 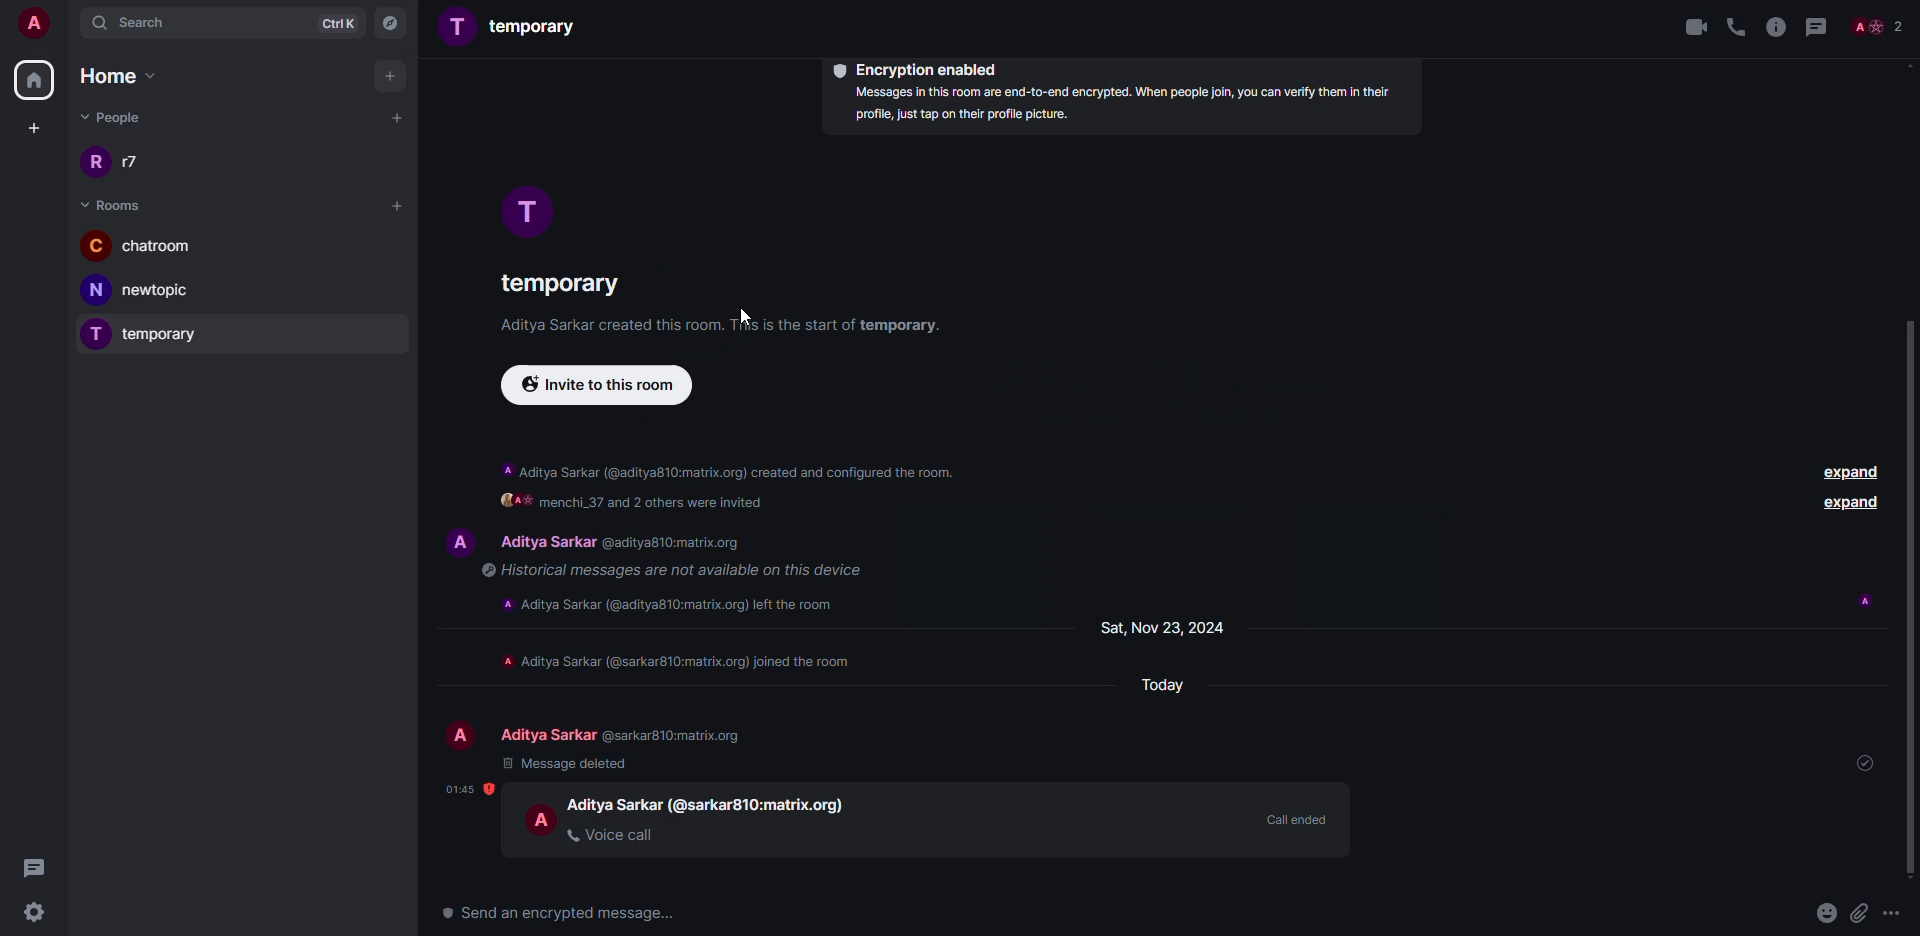 I want to click on voice call, so click(x=612, y=836).